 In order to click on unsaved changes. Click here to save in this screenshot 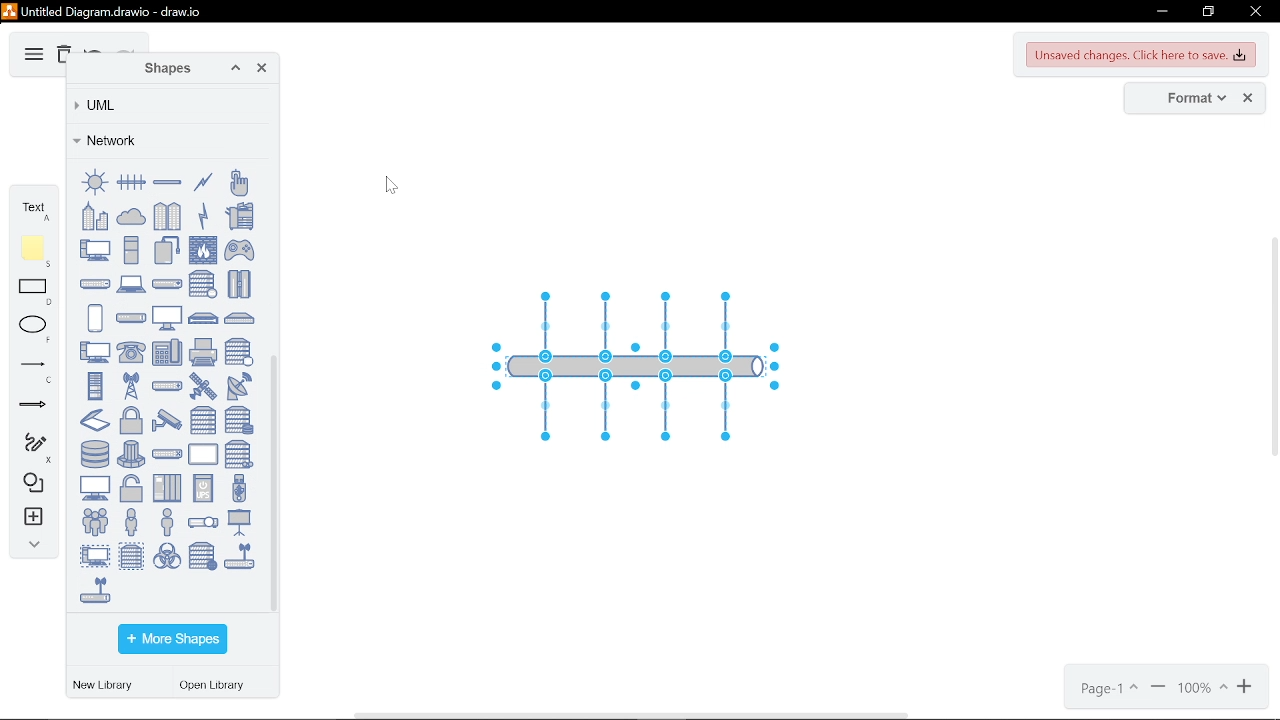, I will do `click(1142, 55)`.